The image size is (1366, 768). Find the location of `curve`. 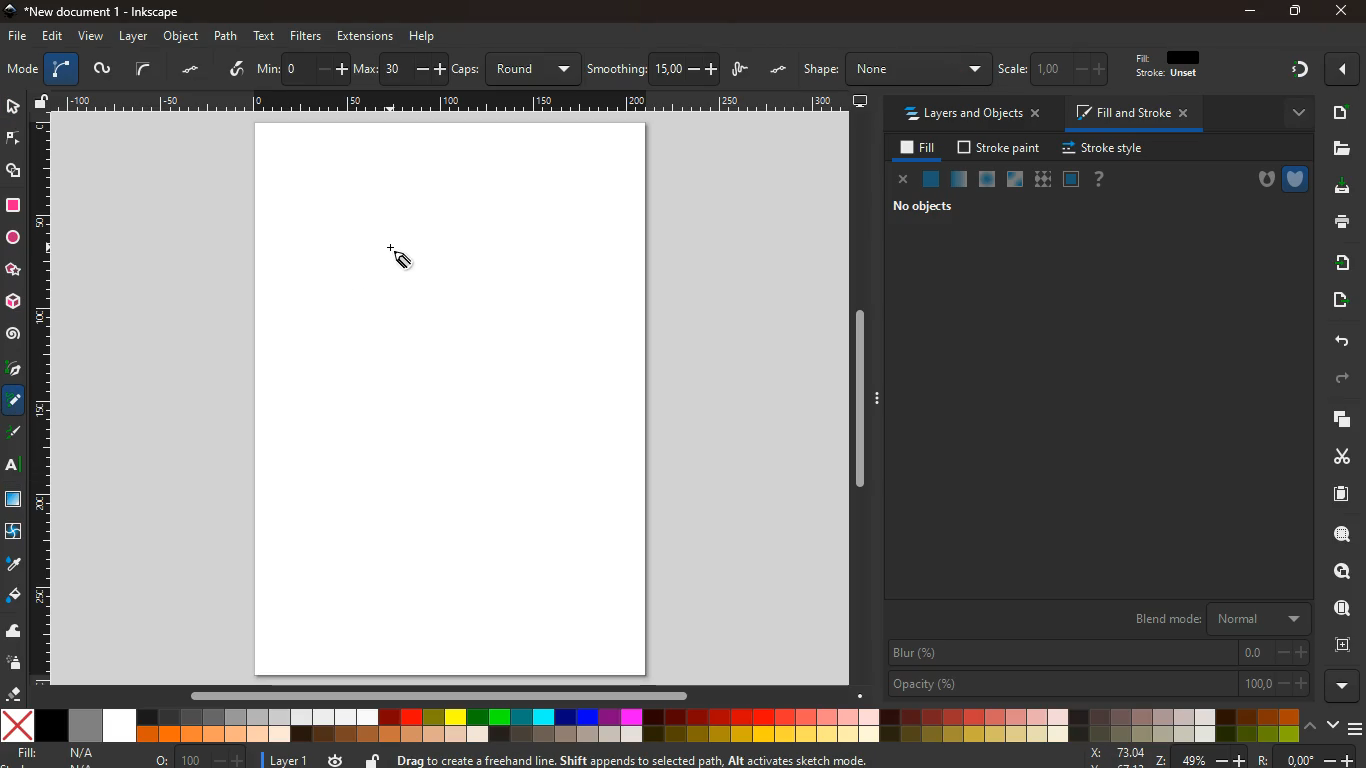

curve is located at coordinates (61, 70).